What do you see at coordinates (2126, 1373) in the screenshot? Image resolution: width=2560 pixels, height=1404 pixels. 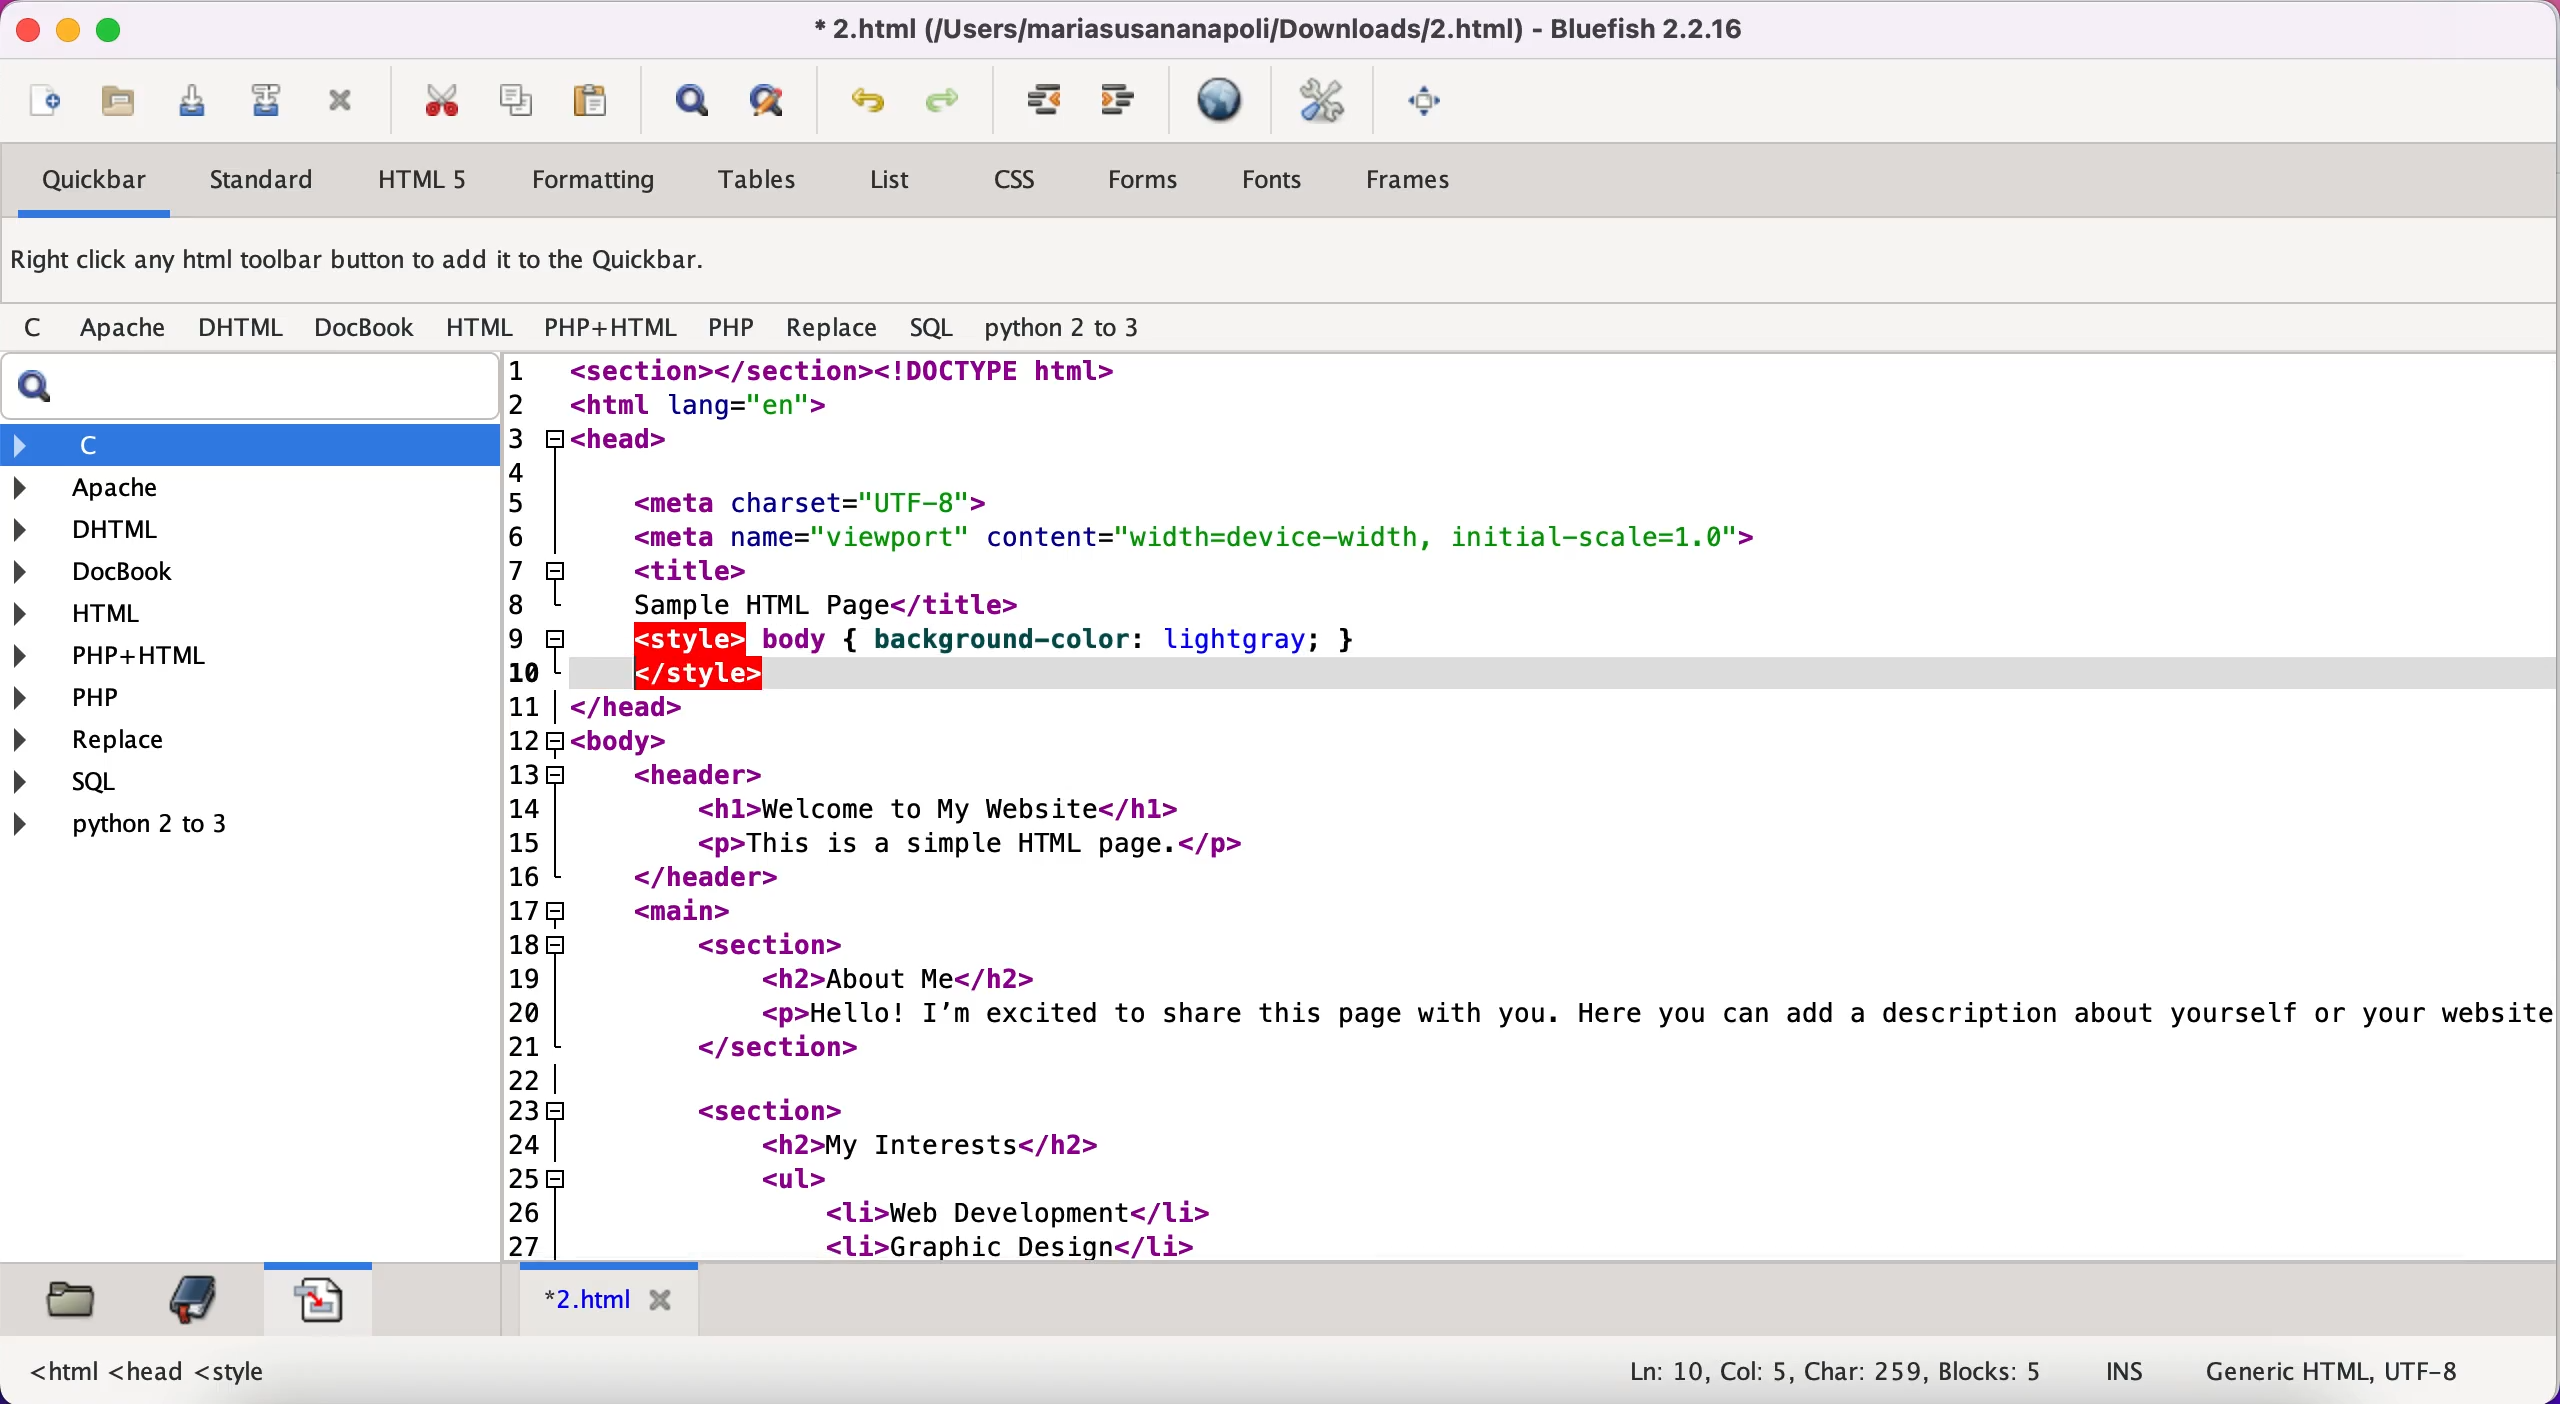 I see `ins` at bounding box center [2126, 1373].